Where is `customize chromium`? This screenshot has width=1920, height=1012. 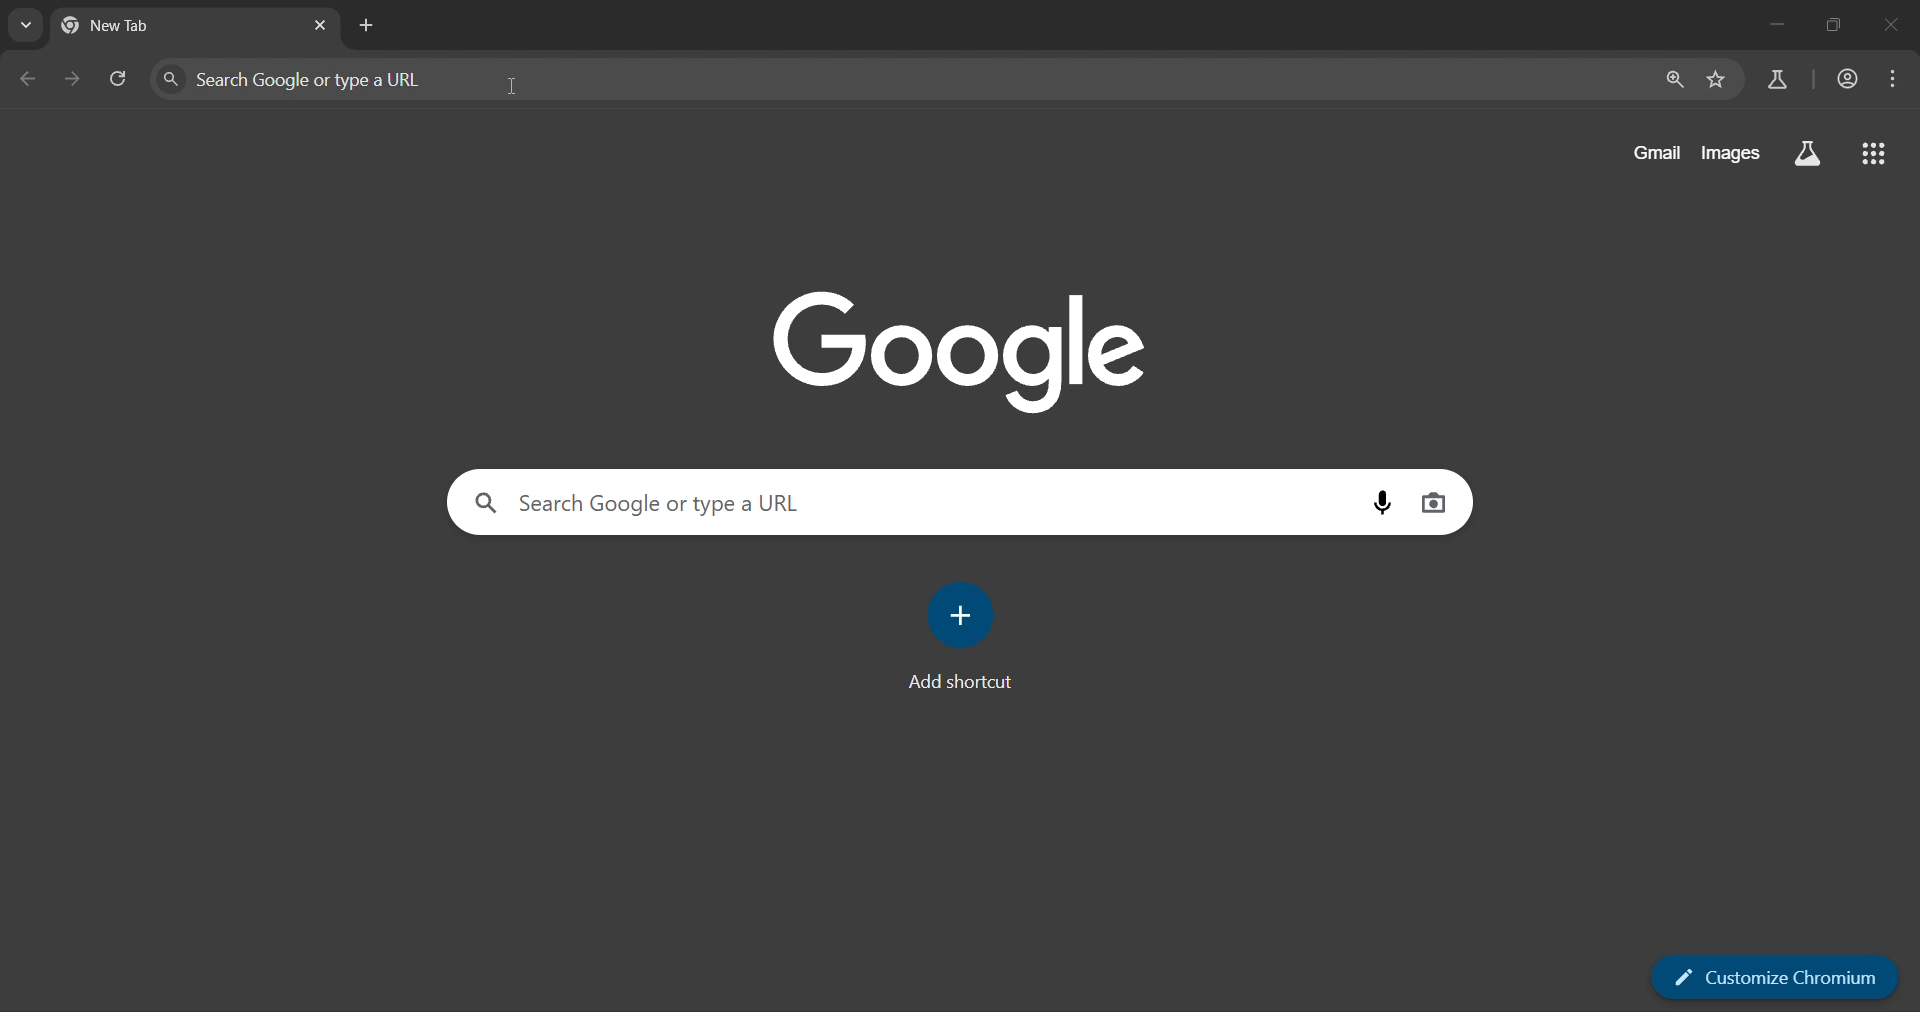
customize chromium is located at coordinates (1776, 974).